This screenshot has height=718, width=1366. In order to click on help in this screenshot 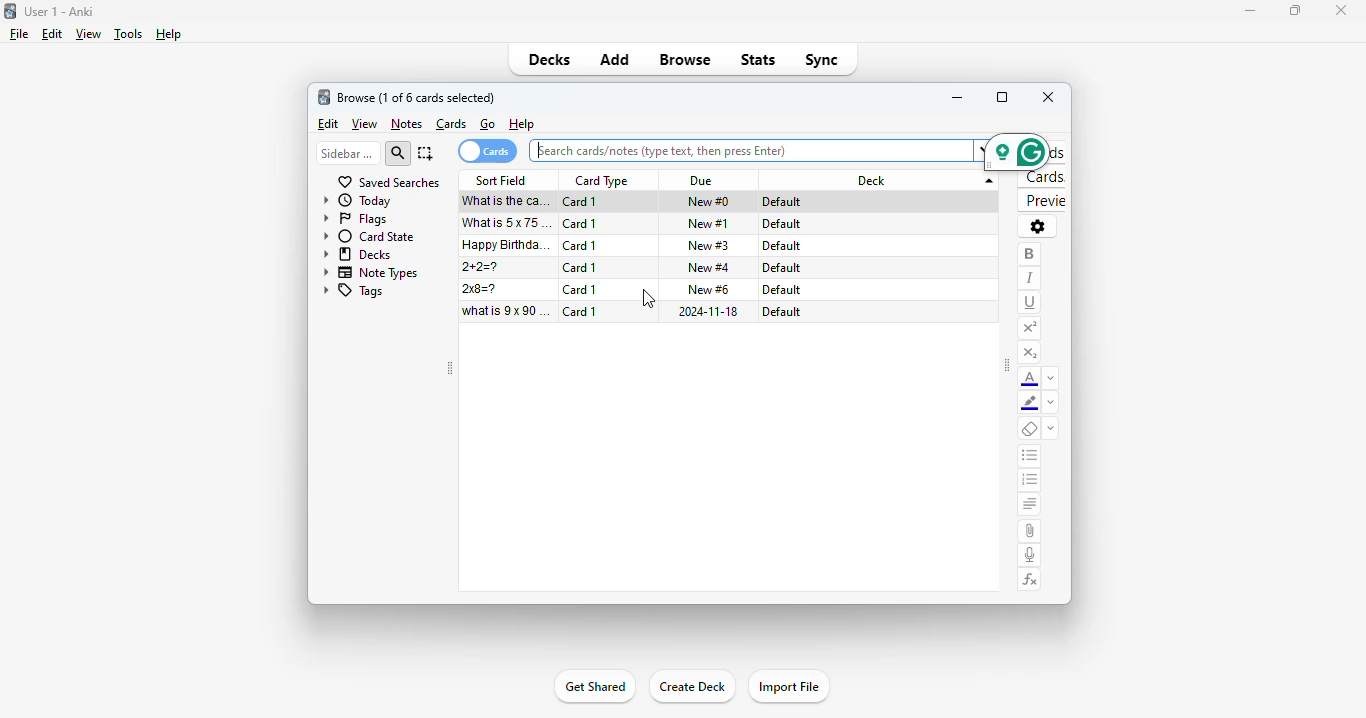, I will do `click(521, 125)`.